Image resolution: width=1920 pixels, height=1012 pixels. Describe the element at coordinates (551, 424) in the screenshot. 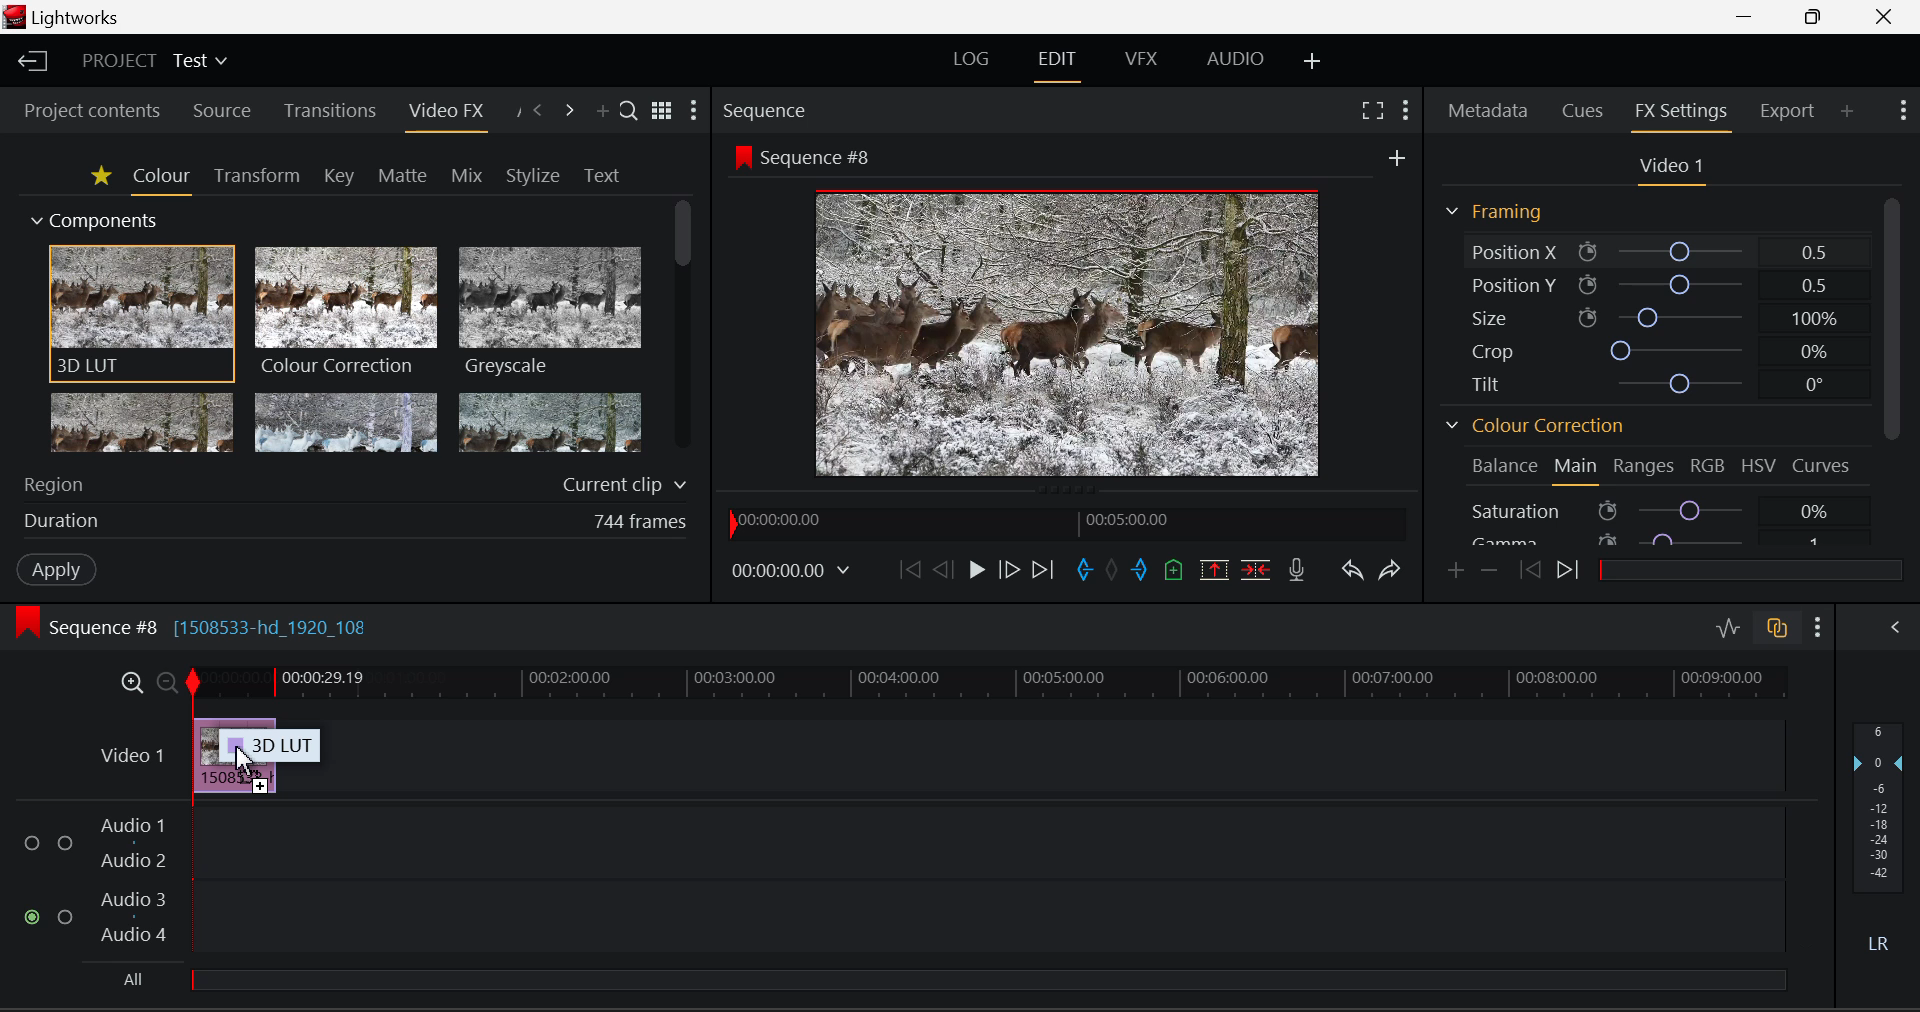

I see `Posterize` at that location.